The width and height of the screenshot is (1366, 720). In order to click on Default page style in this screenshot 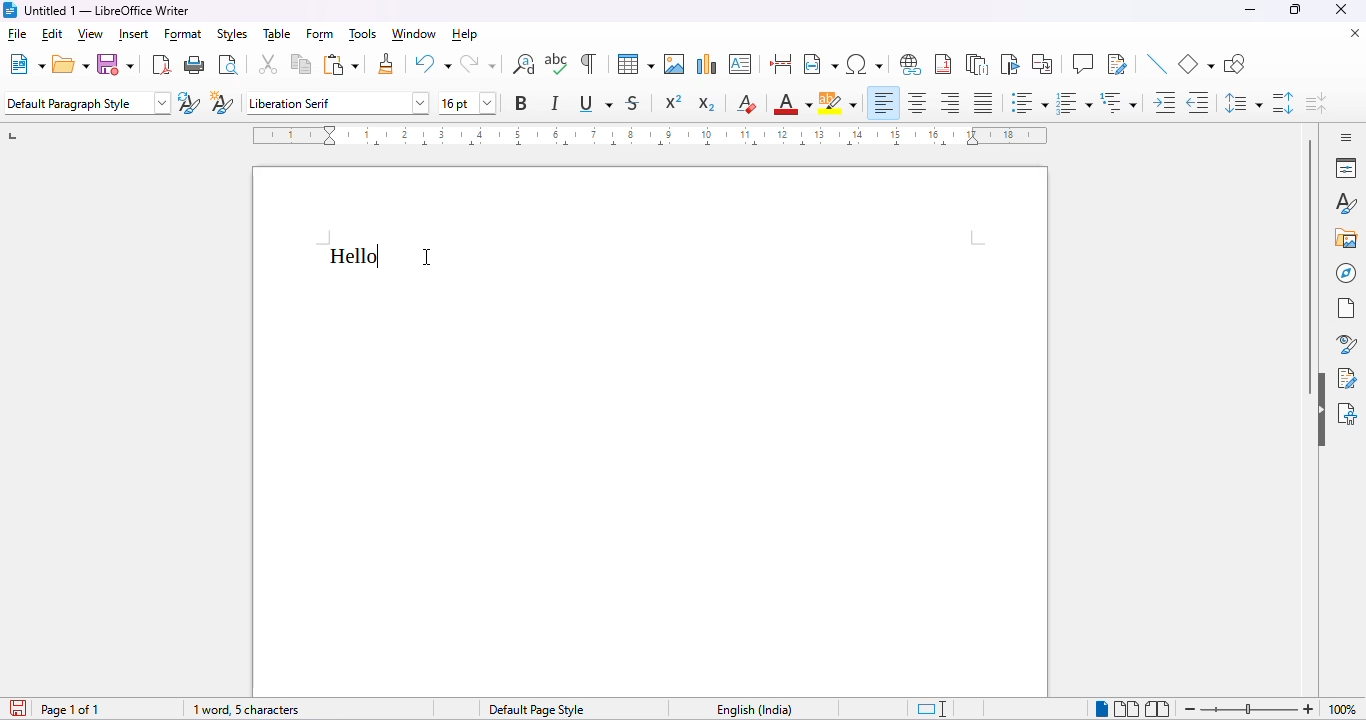, I will do `click(536, 710)`.